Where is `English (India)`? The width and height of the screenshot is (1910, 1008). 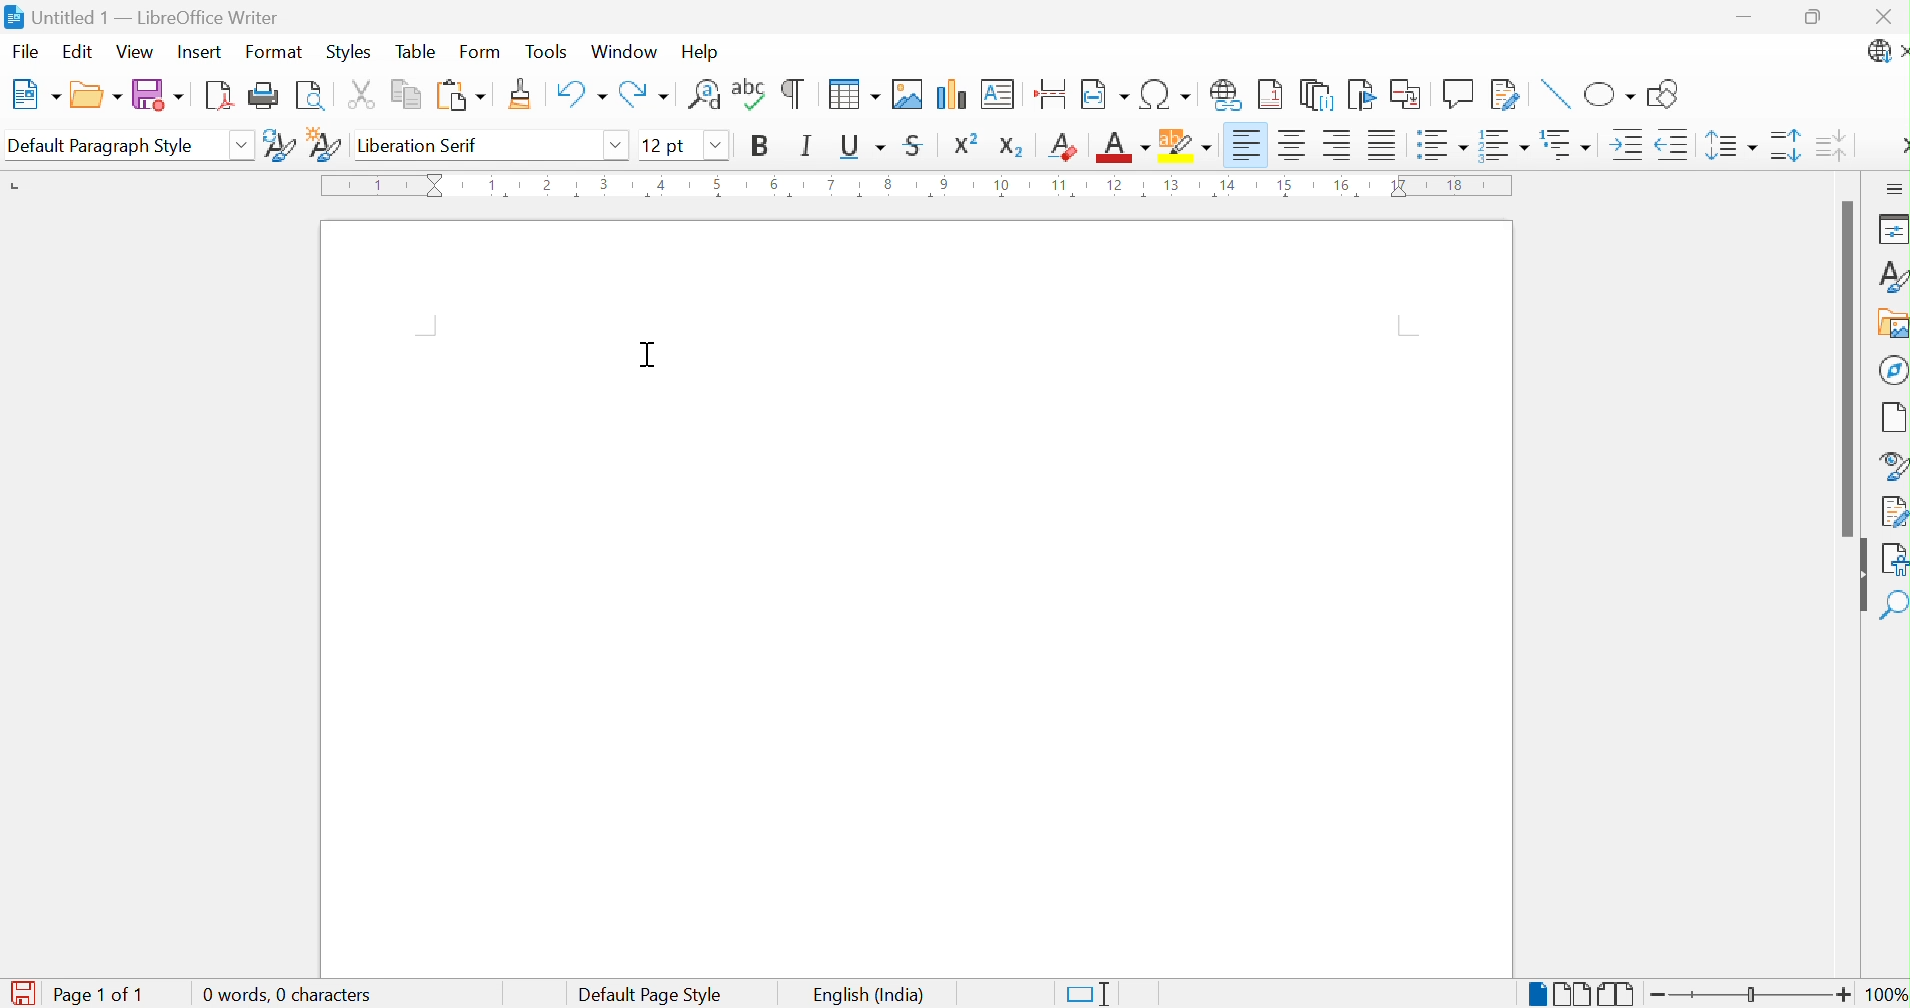
English (India) is located at coordinates (867, 994).